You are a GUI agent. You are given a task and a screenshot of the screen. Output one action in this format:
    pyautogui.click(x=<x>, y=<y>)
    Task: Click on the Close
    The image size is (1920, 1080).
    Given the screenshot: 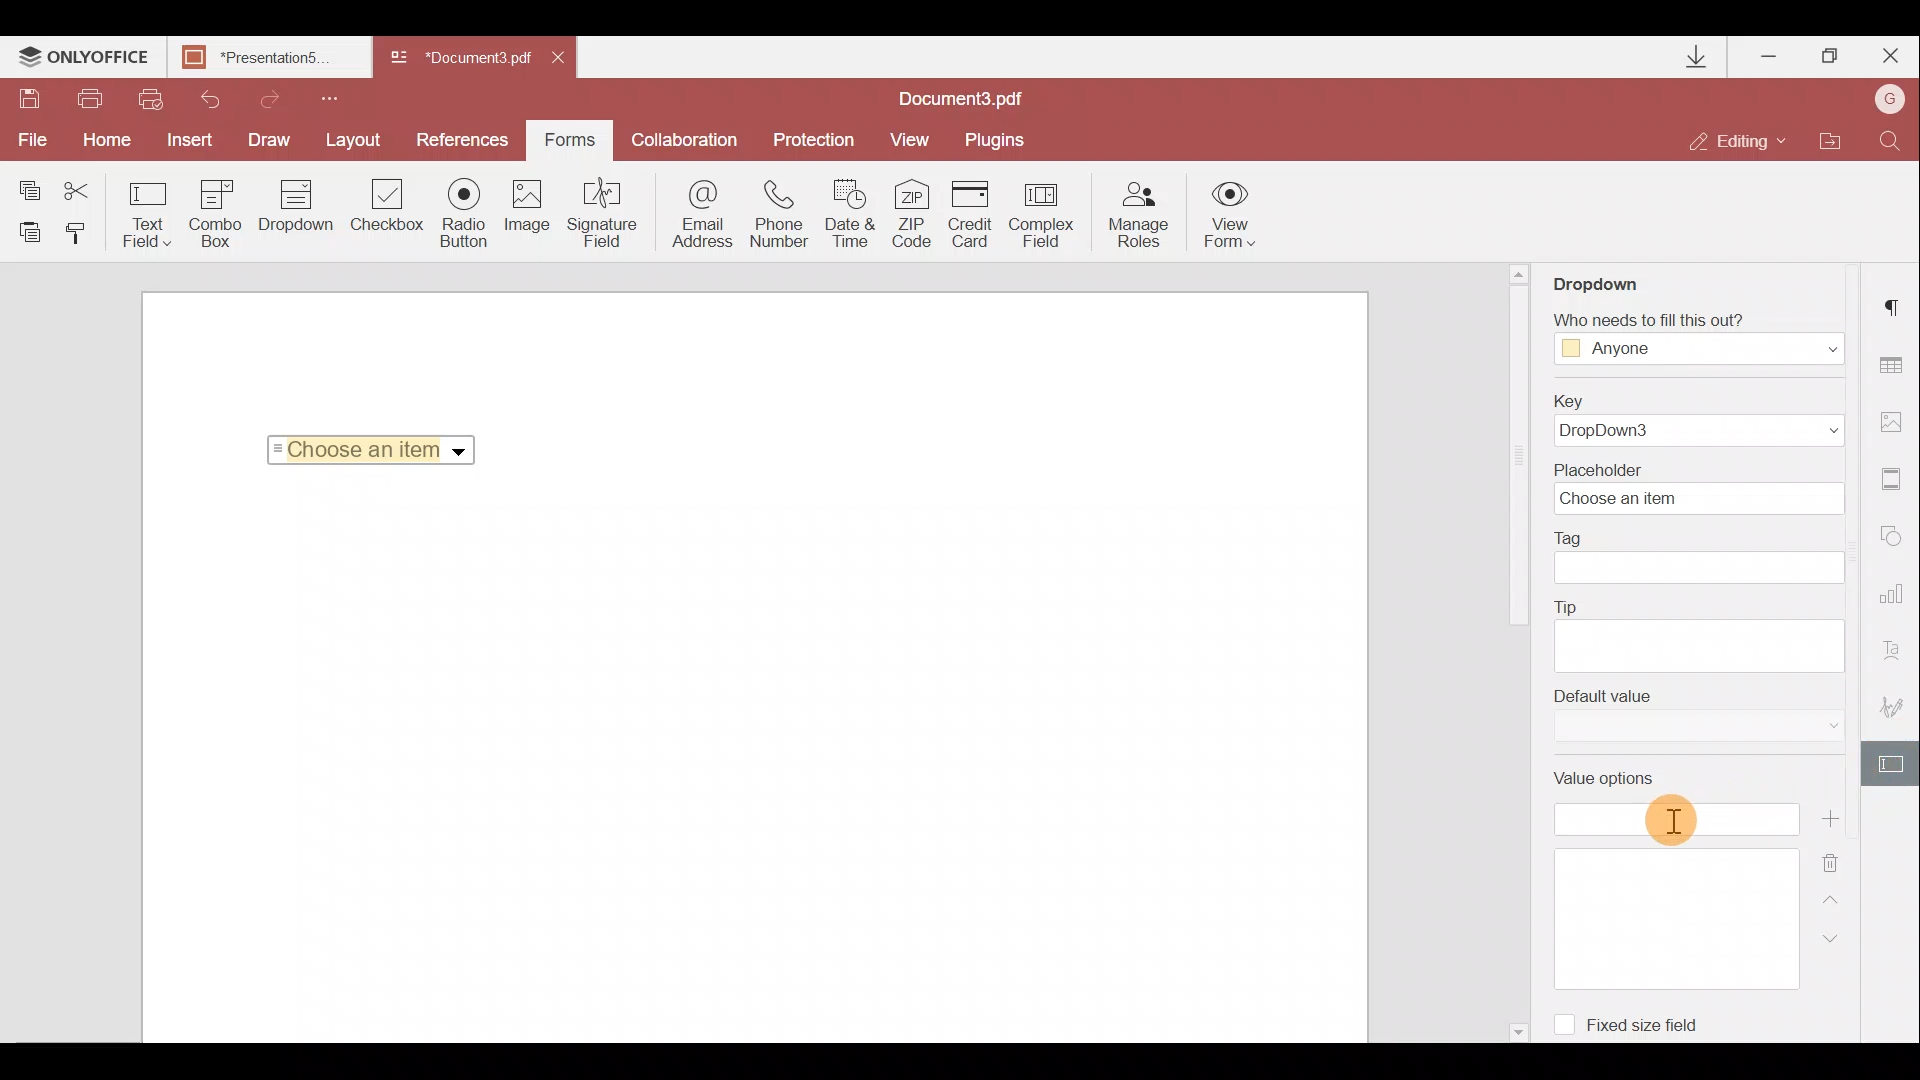 What is the action you would take?
    pyautogui.click(x=569, y=62)
    